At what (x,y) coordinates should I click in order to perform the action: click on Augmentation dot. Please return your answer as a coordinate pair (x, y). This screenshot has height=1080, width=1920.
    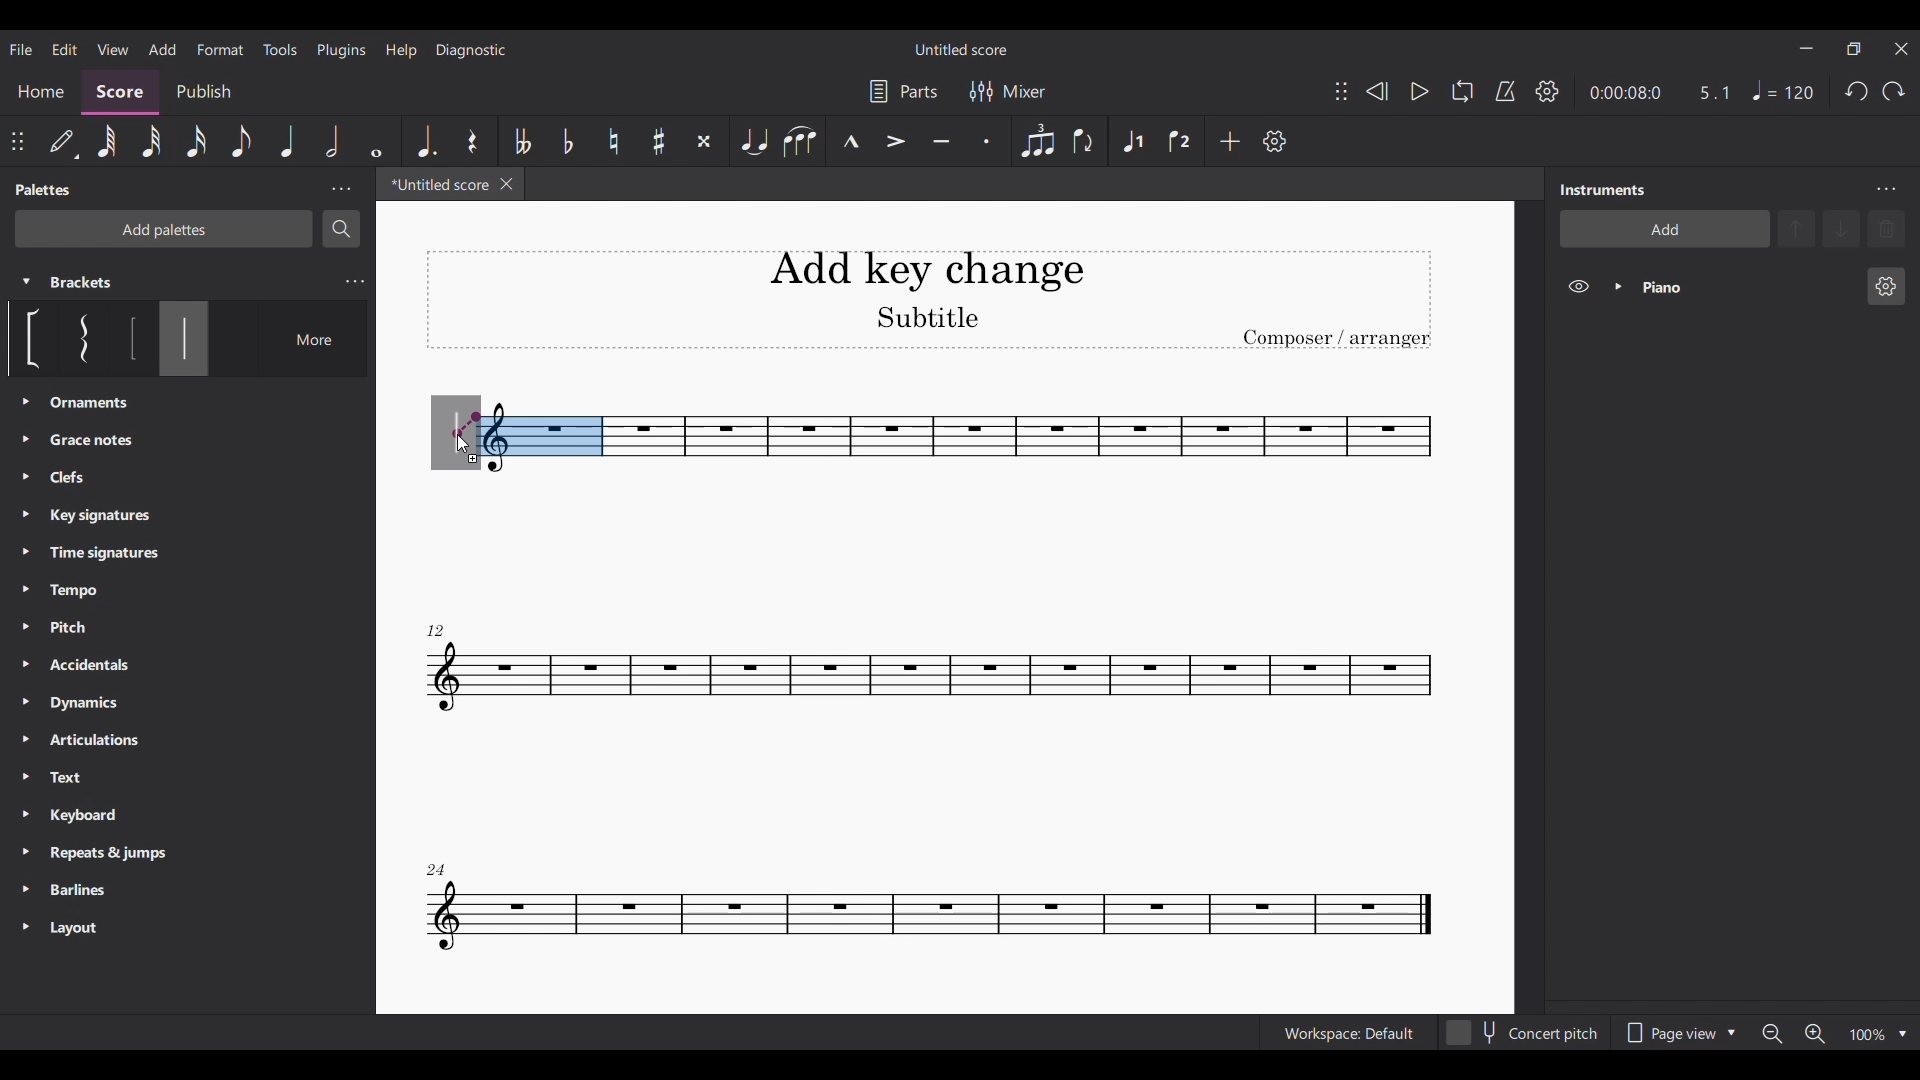
    Looking at the image, I should click on (424, 141).